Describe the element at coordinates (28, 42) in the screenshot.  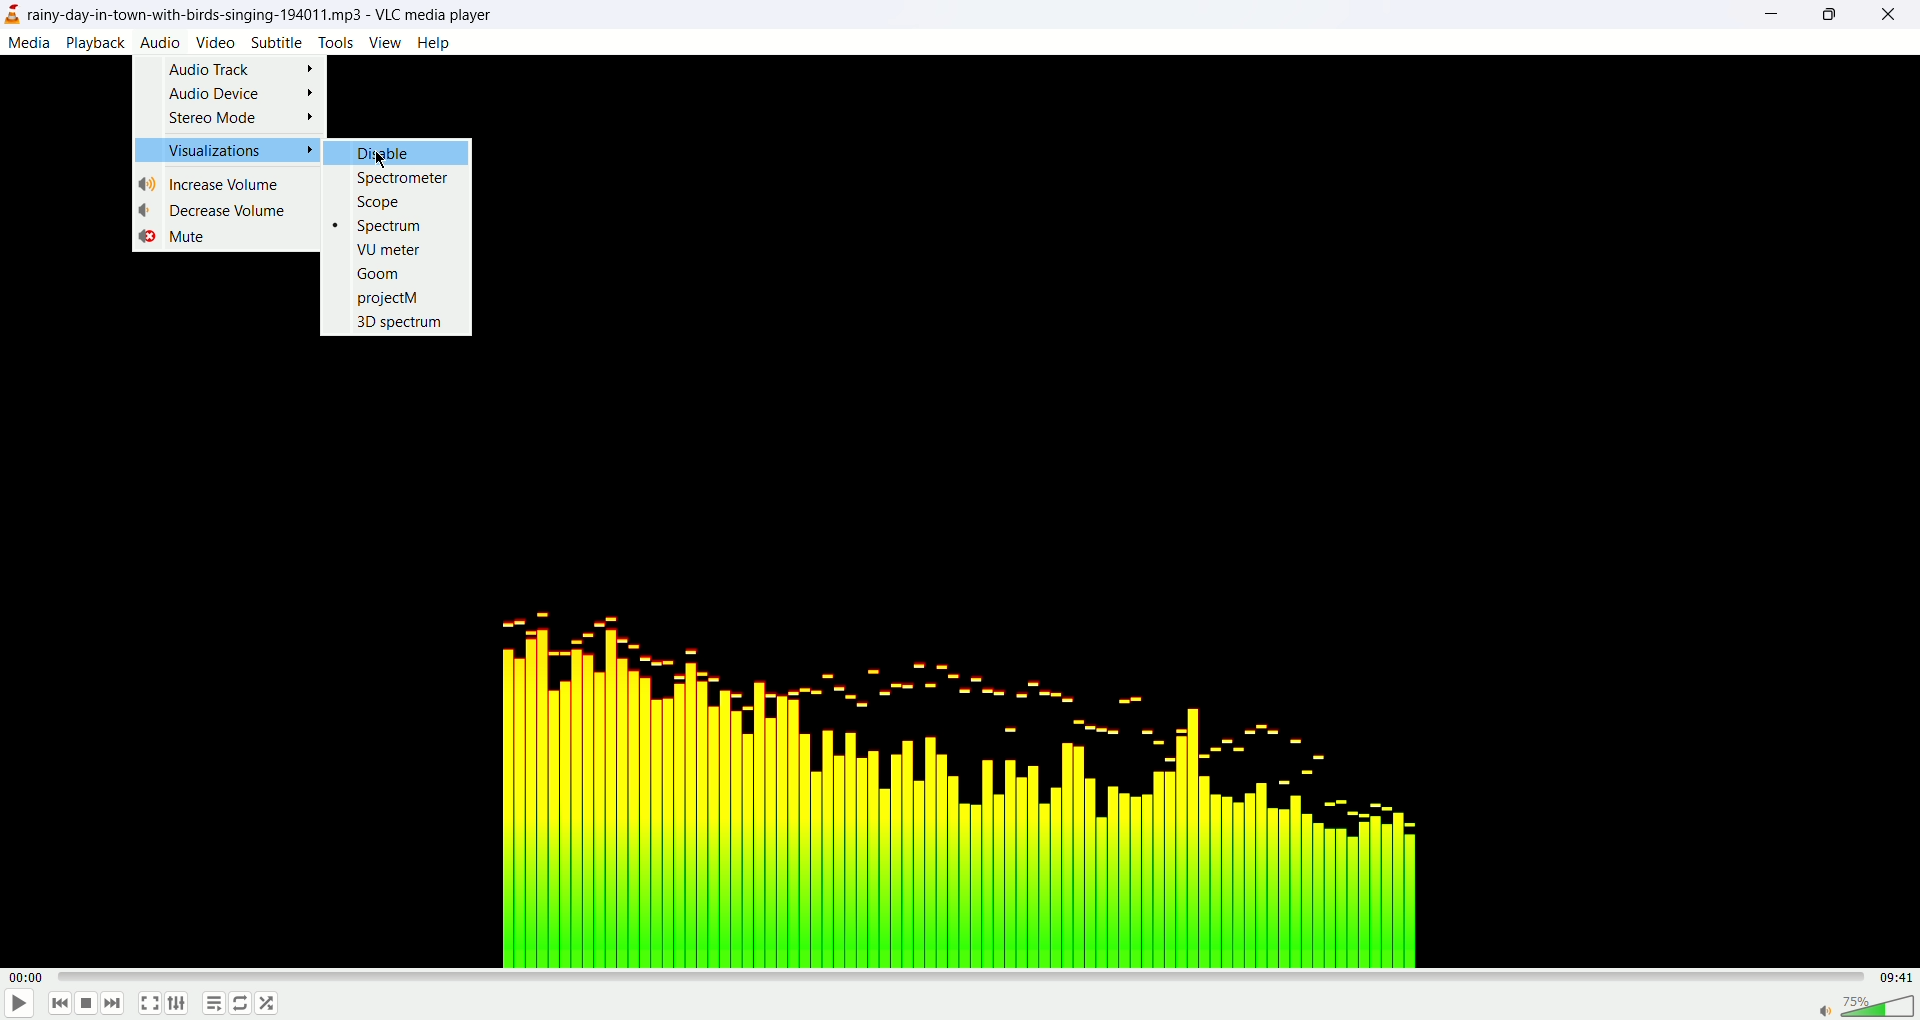
I see `media` at that location.